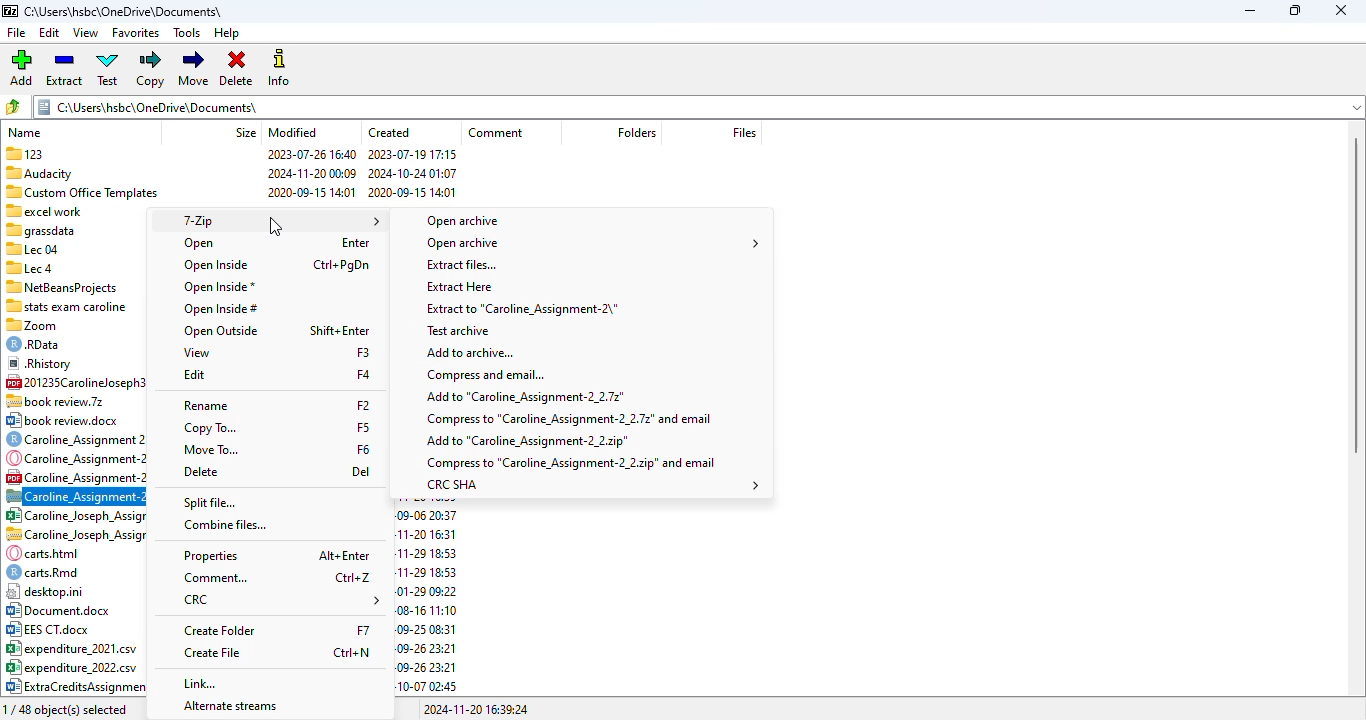 The image size is (1366, 720). I want to click on extract files, so click(459, 265).